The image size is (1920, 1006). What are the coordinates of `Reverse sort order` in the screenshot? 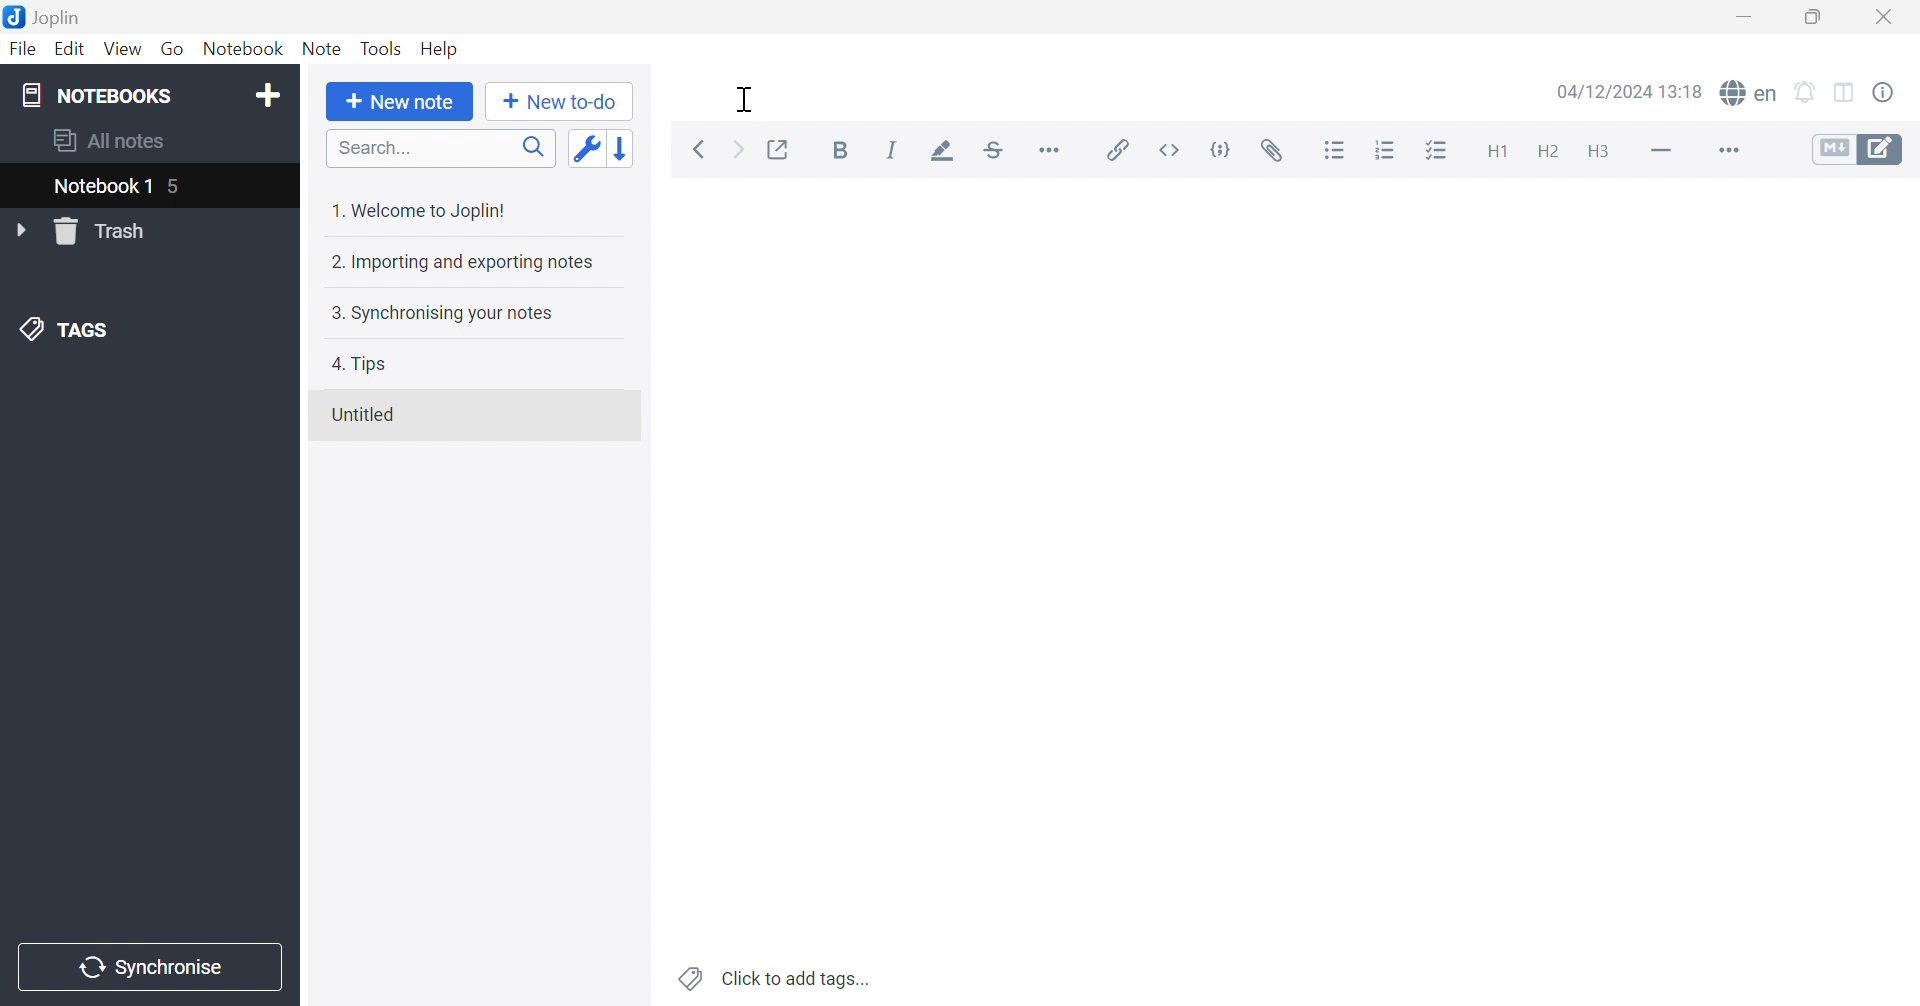 It's located at (622, 147).